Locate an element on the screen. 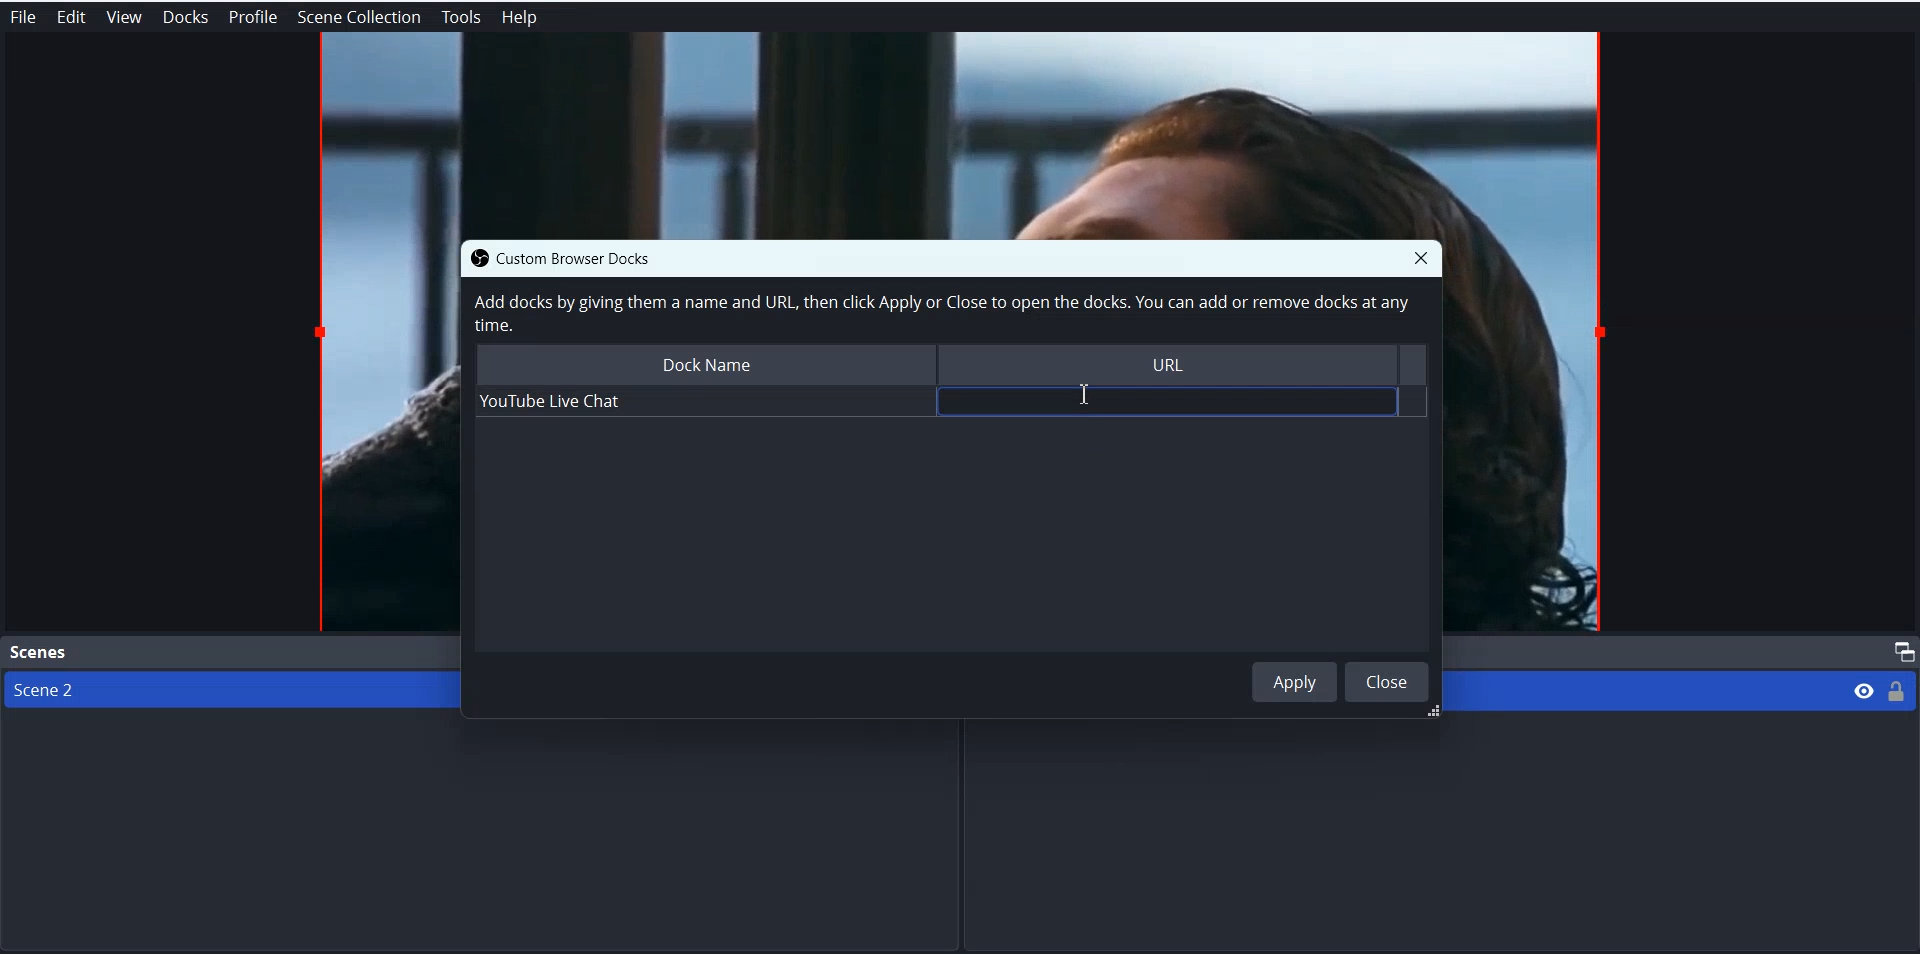 The width and height of the screenshot is (1920, 954). Eye is located at coordinates (1864, 689).